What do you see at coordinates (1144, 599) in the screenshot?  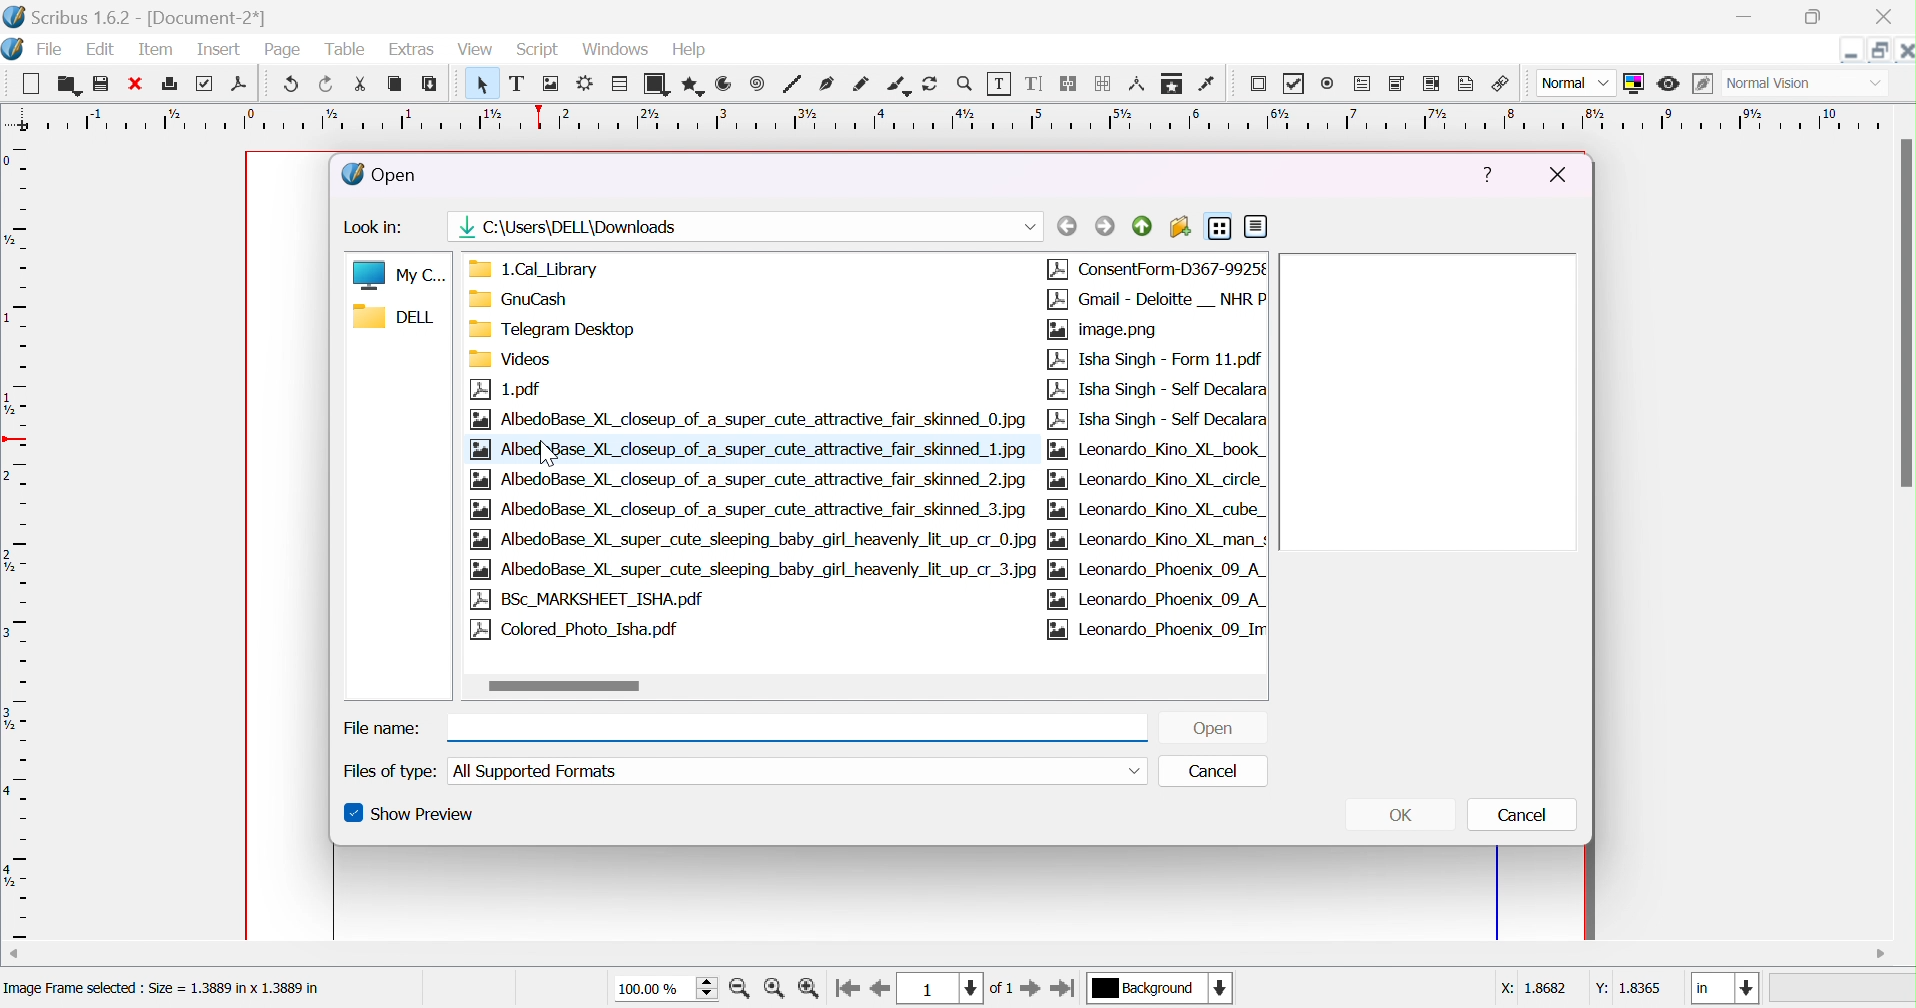 I see `|2a| Leonardo_Phoenix_09_A_|` at bounding box center [1144, 599].